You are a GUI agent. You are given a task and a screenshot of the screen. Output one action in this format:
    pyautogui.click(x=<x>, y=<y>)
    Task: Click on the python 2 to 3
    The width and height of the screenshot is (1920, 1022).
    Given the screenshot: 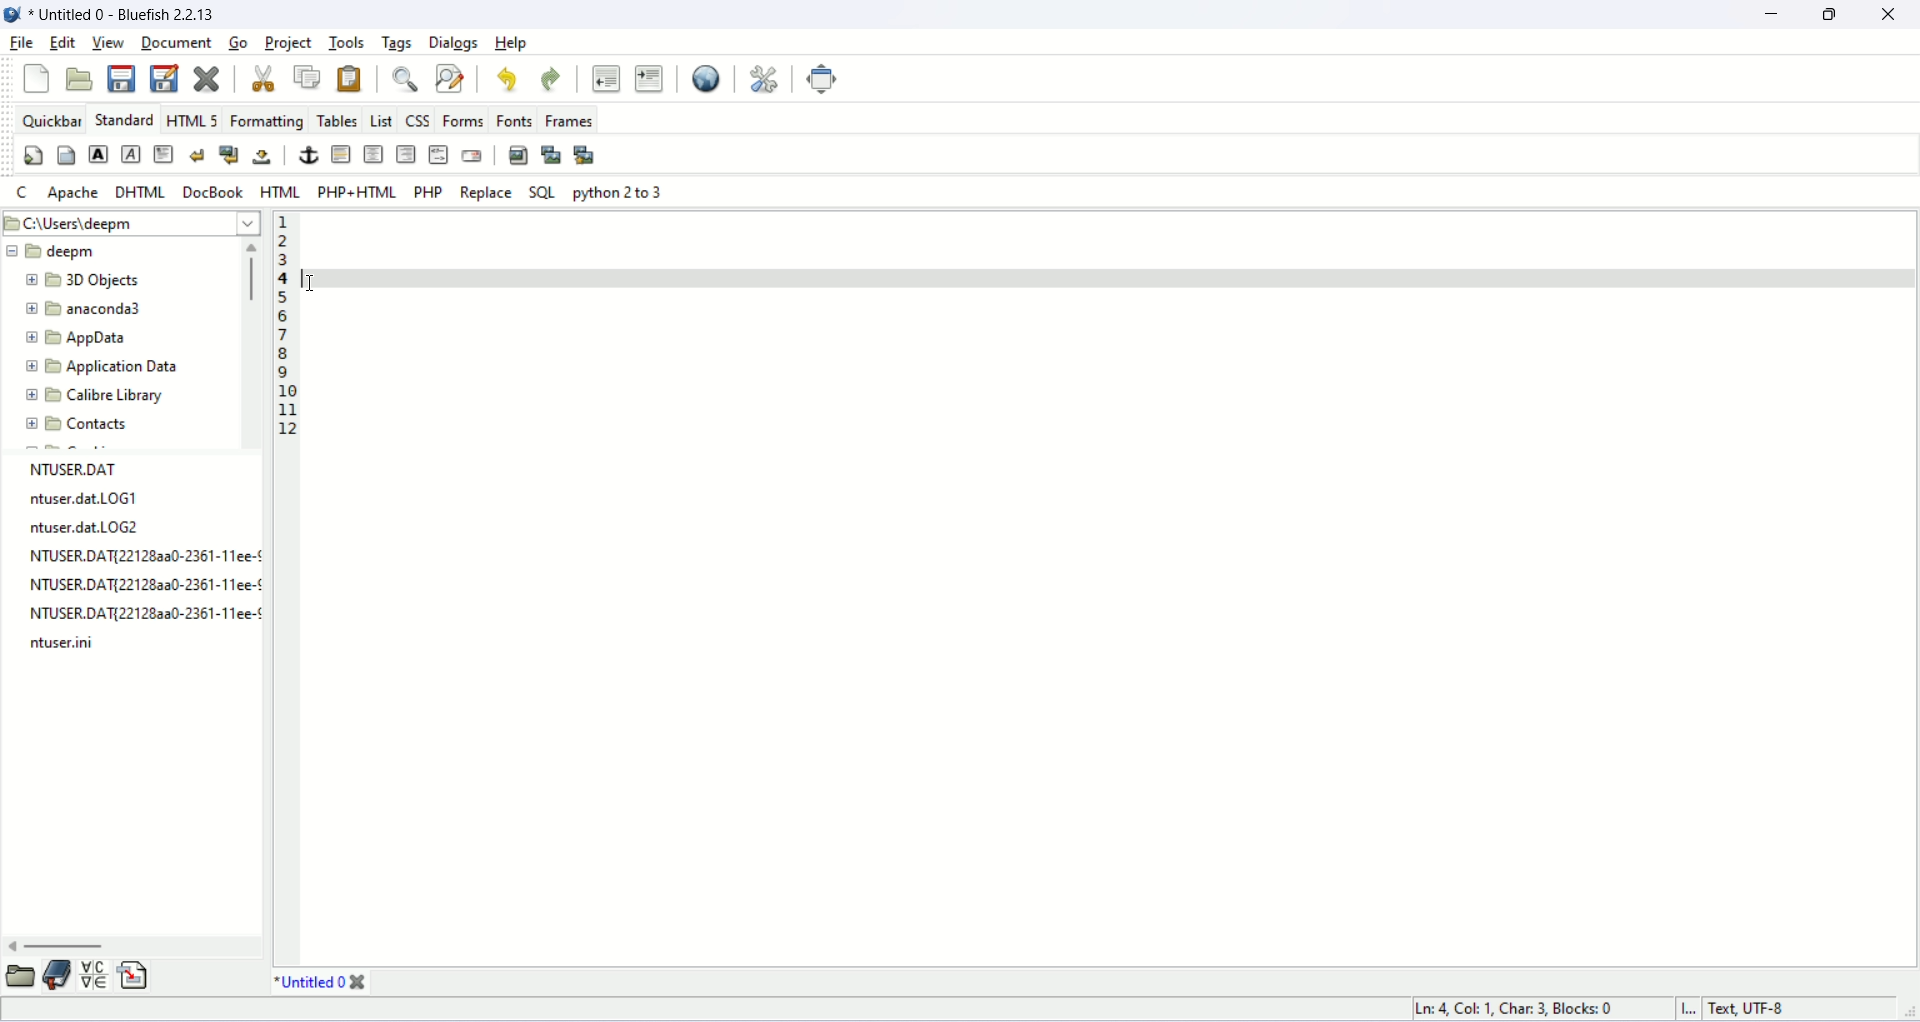 What is the action you would take?
    pyautogui.click(x=626, y=194)
    